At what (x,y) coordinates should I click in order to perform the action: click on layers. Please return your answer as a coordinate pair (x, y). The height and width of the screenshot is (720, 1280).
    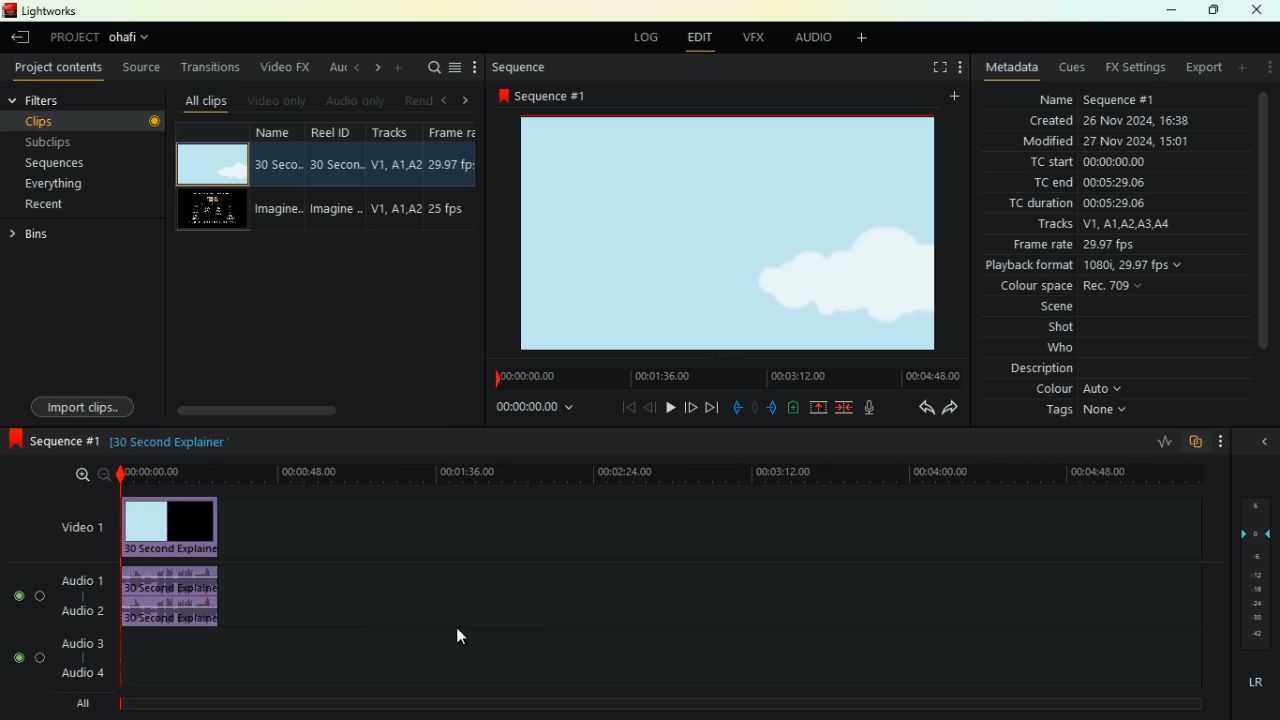
    Looking at the image, I should click on (1254, 571).